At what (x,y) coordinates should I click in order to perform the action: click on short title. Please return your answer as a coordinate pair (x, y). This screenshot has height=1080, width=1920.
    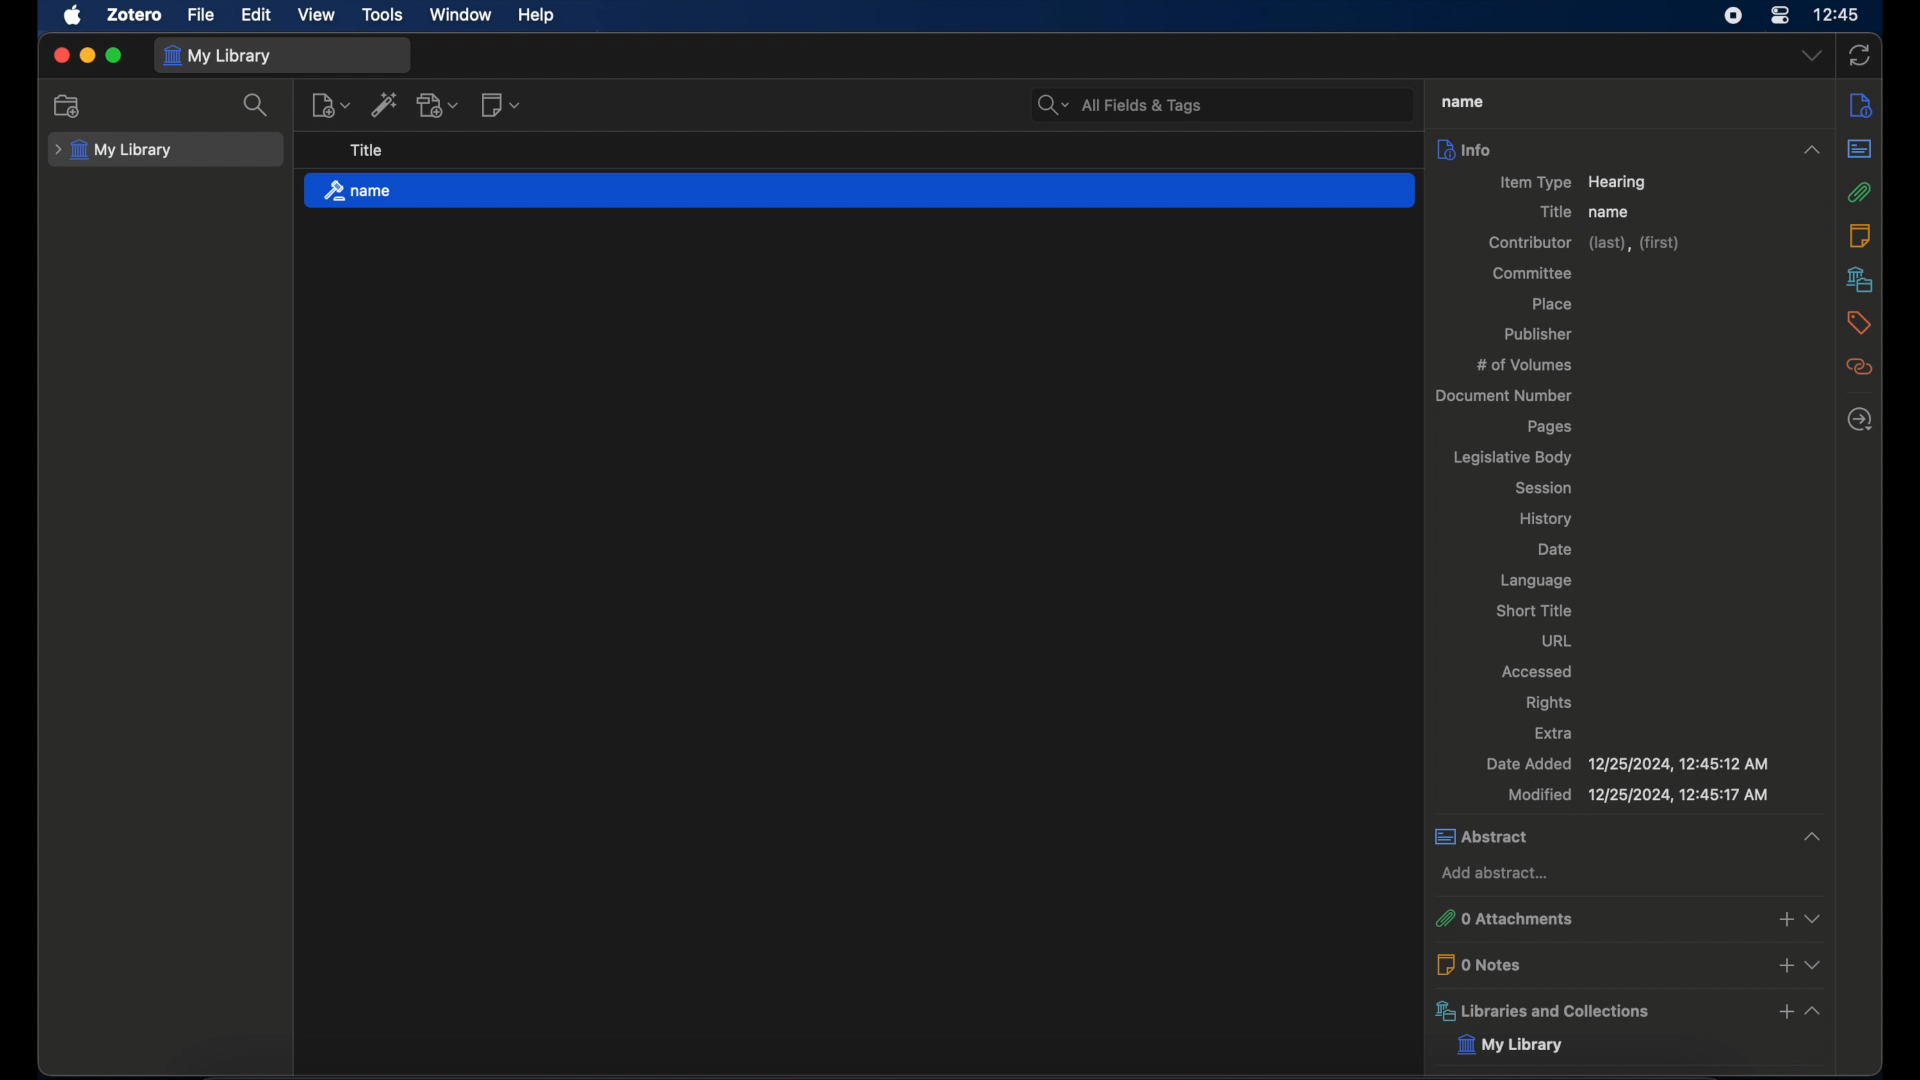
    Looking at the image, I should click on (1535, 610).